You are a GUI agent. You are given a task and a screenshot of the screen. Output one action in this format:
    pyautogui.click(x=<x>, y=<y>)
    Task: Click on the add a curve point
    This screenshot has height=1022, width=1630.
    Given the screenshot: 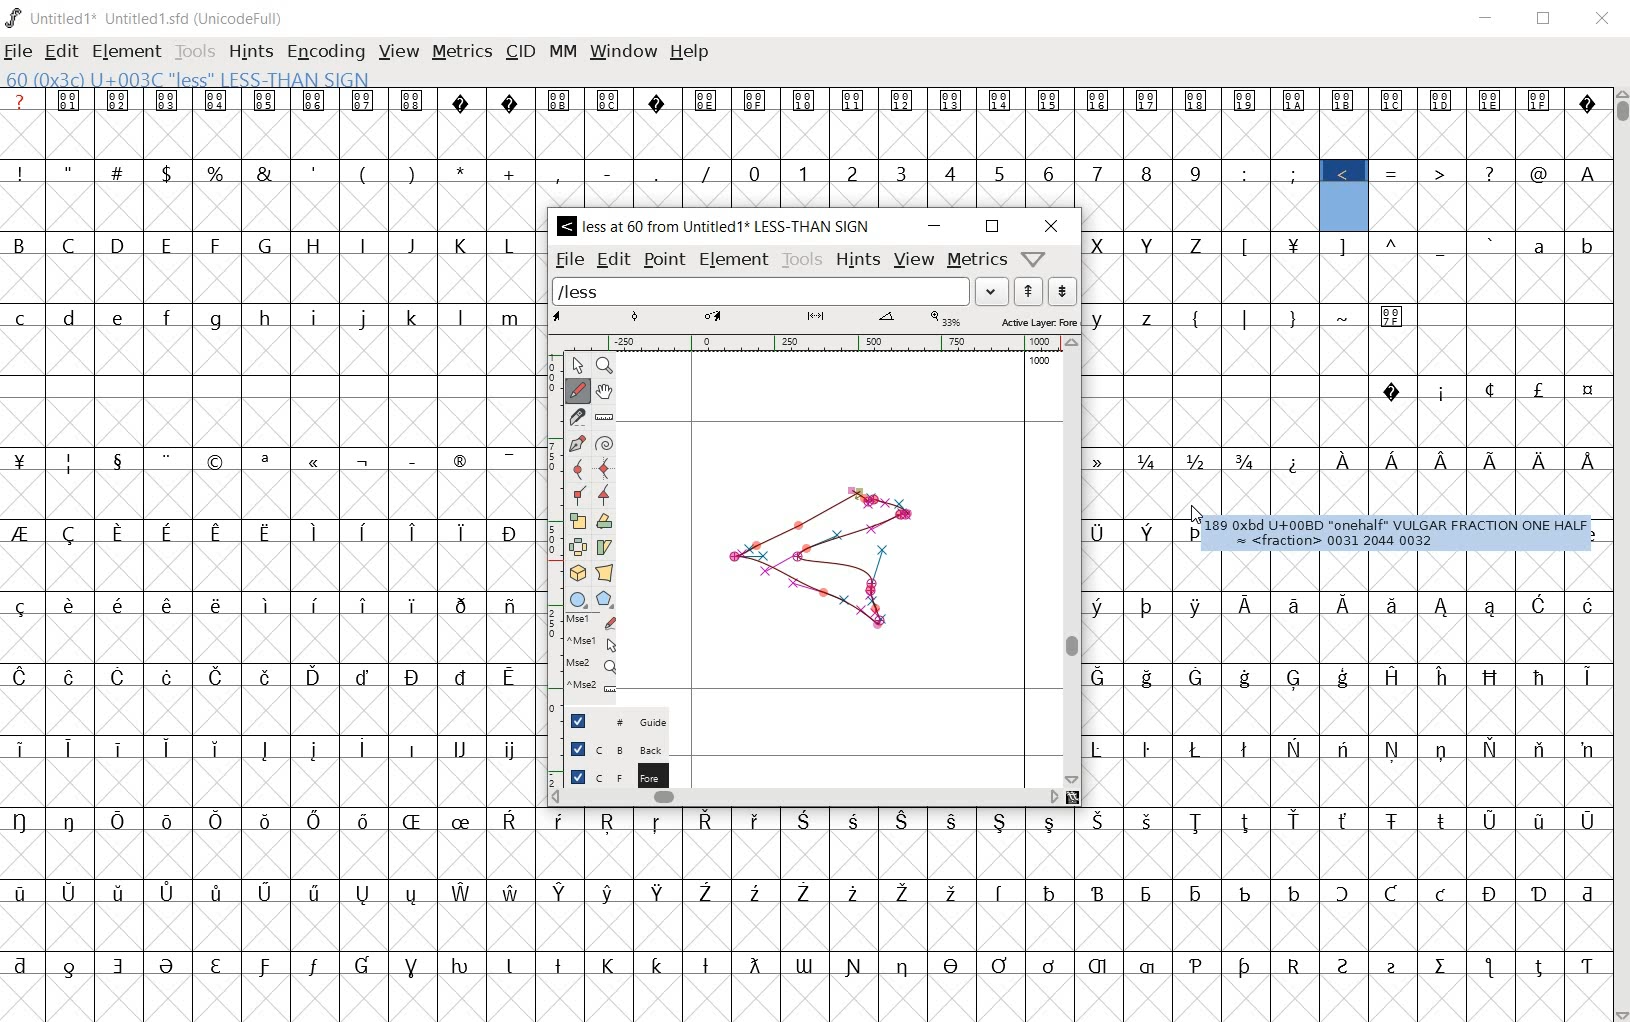 What is the action you would take?
    pyautogui.click(x=577, y=467)
    